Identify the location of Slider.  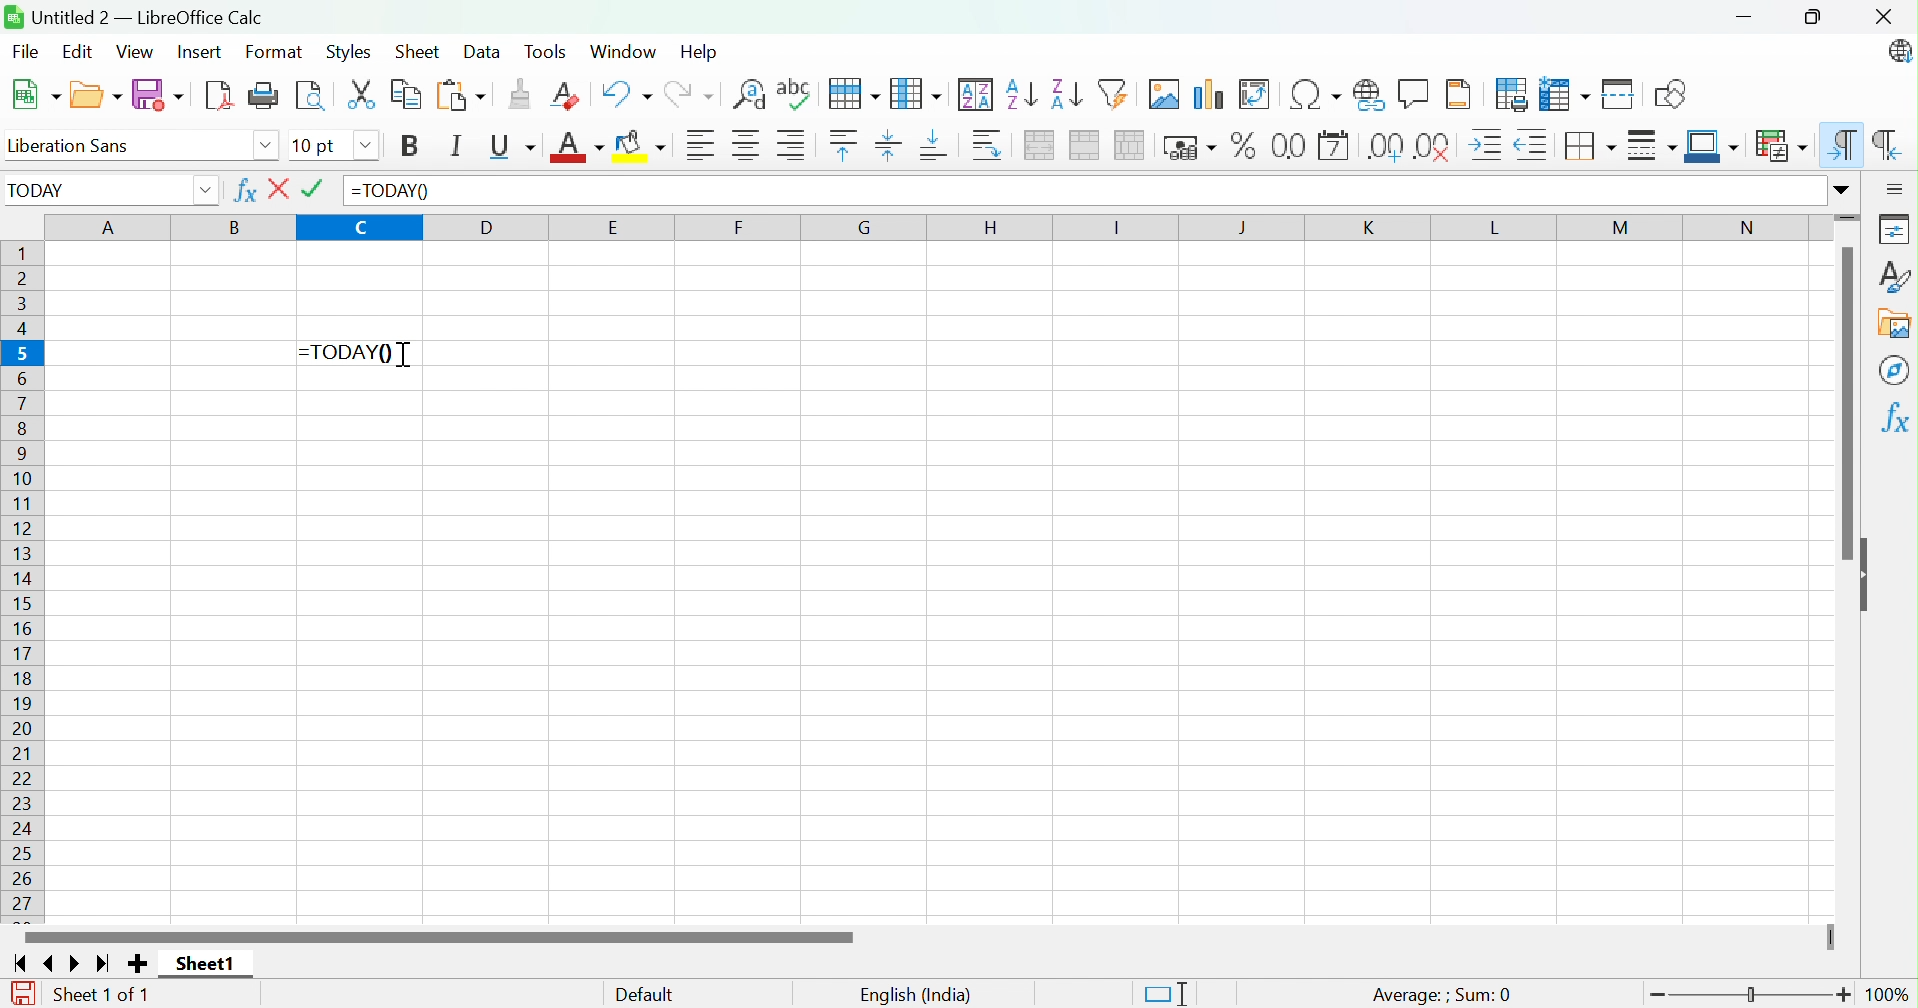
(1752, 996).